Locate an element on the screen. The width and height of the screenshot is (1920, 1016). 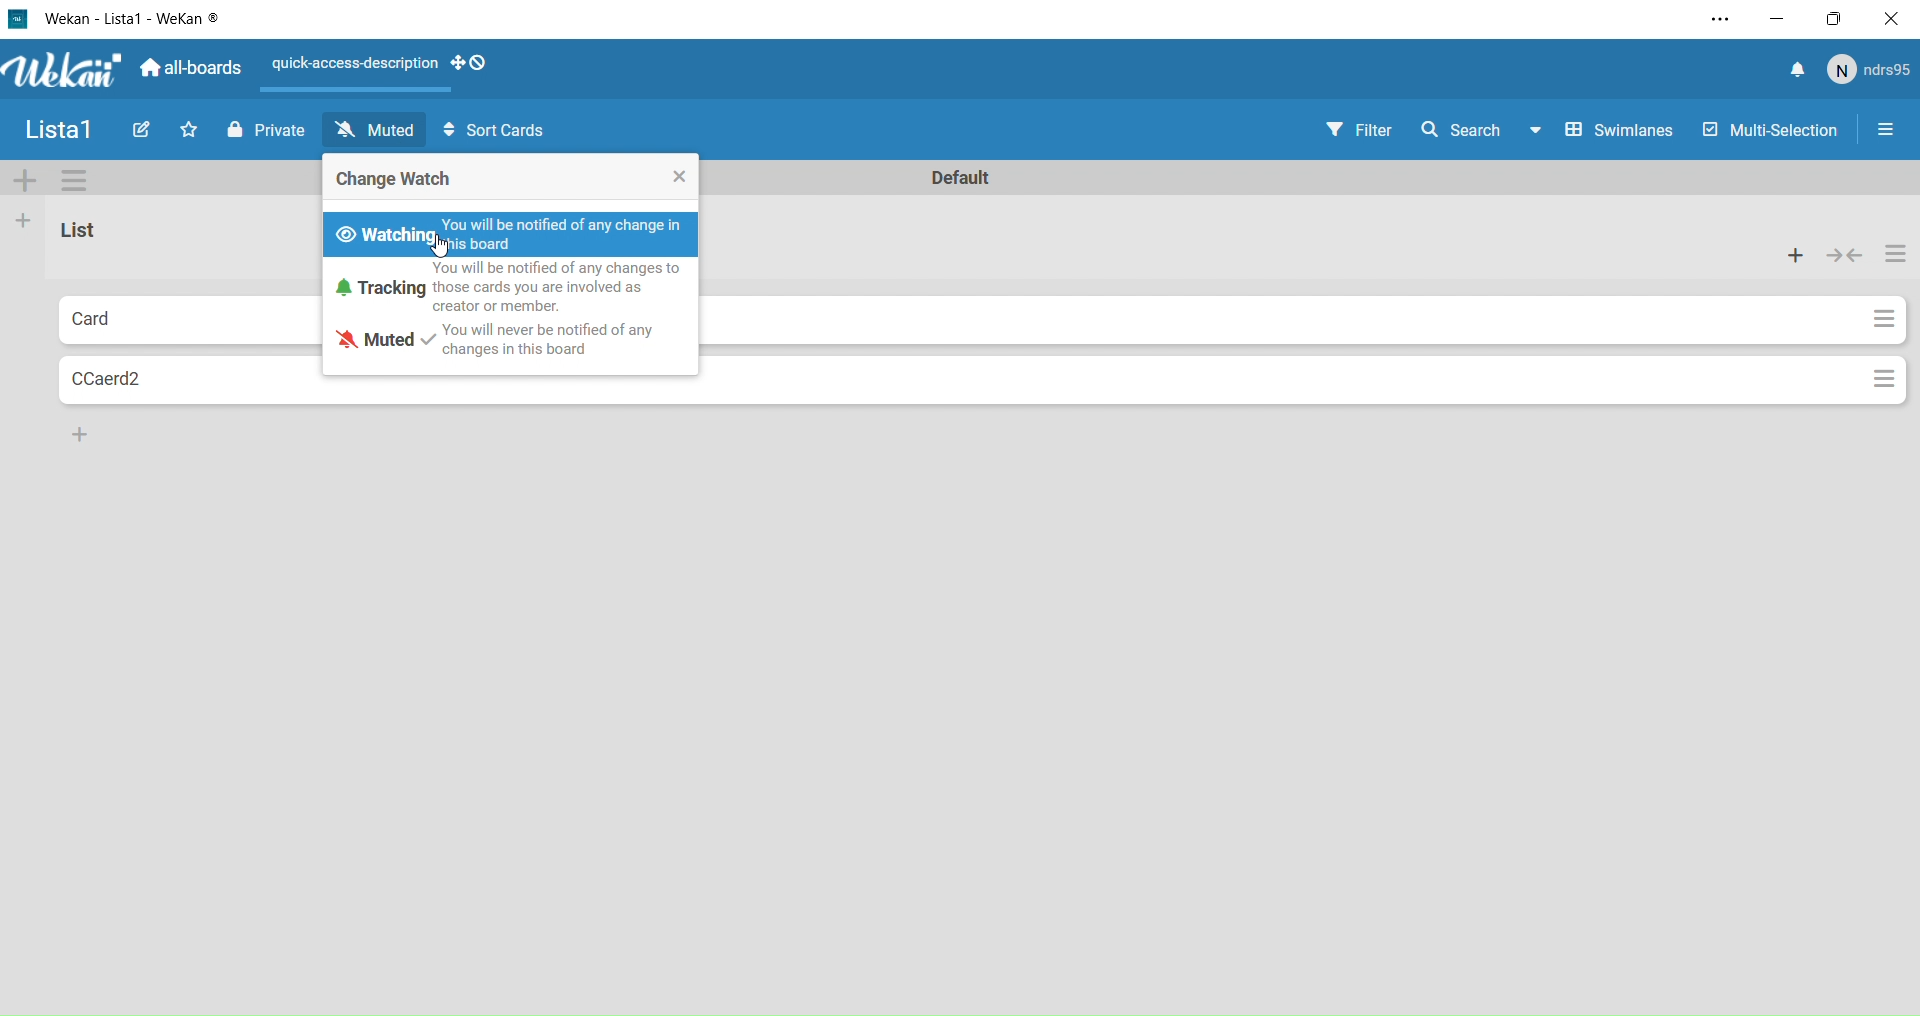
Filter is located at coordinates (1358, 131).